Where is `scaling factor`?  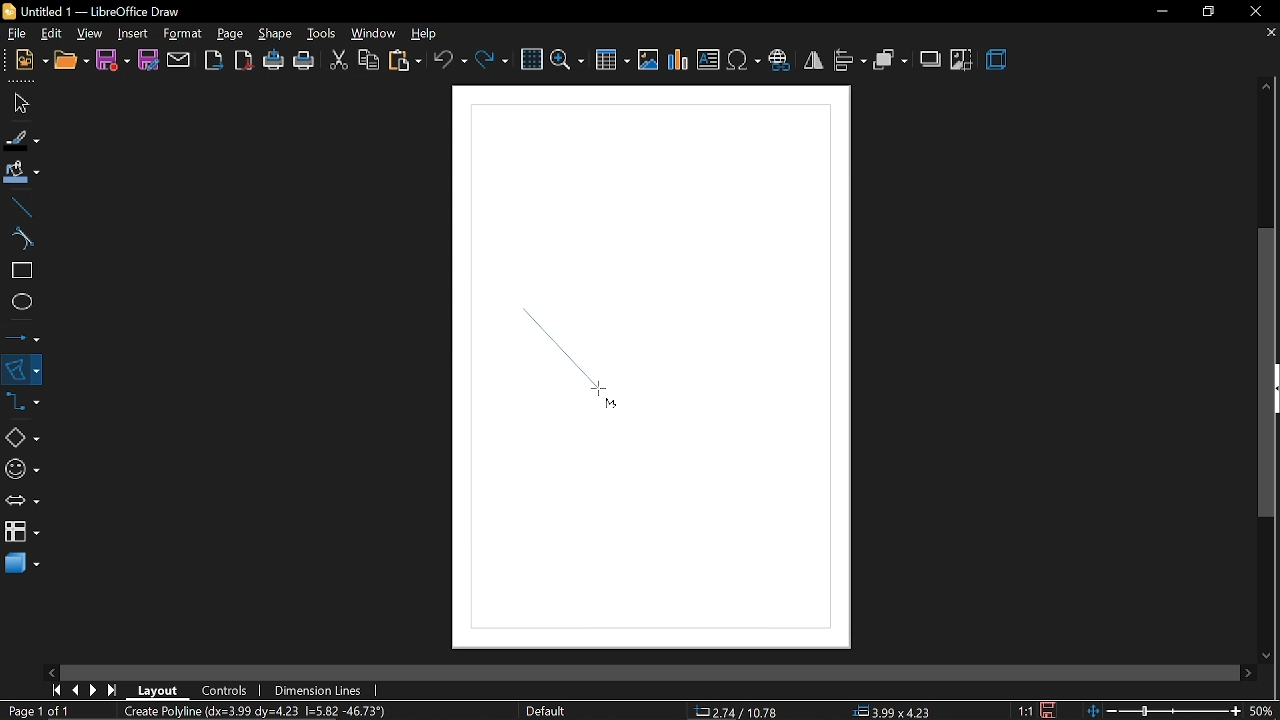 scaling factor is located at coordinates (1030, 710).